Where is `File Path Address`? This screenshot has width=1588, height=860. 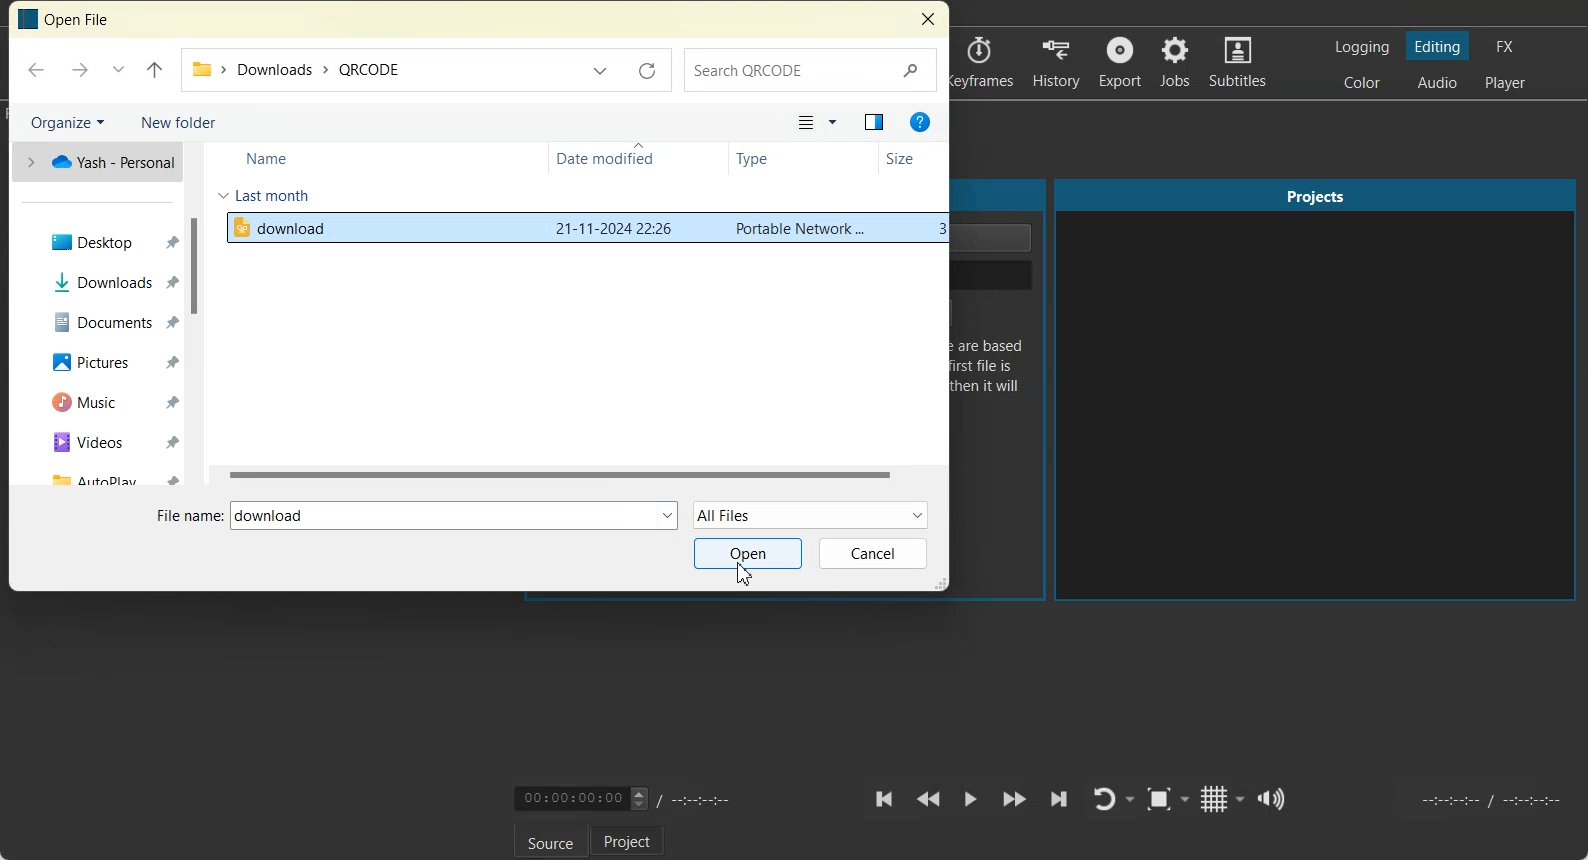
File Path Address is located at coordinates (379, 71).